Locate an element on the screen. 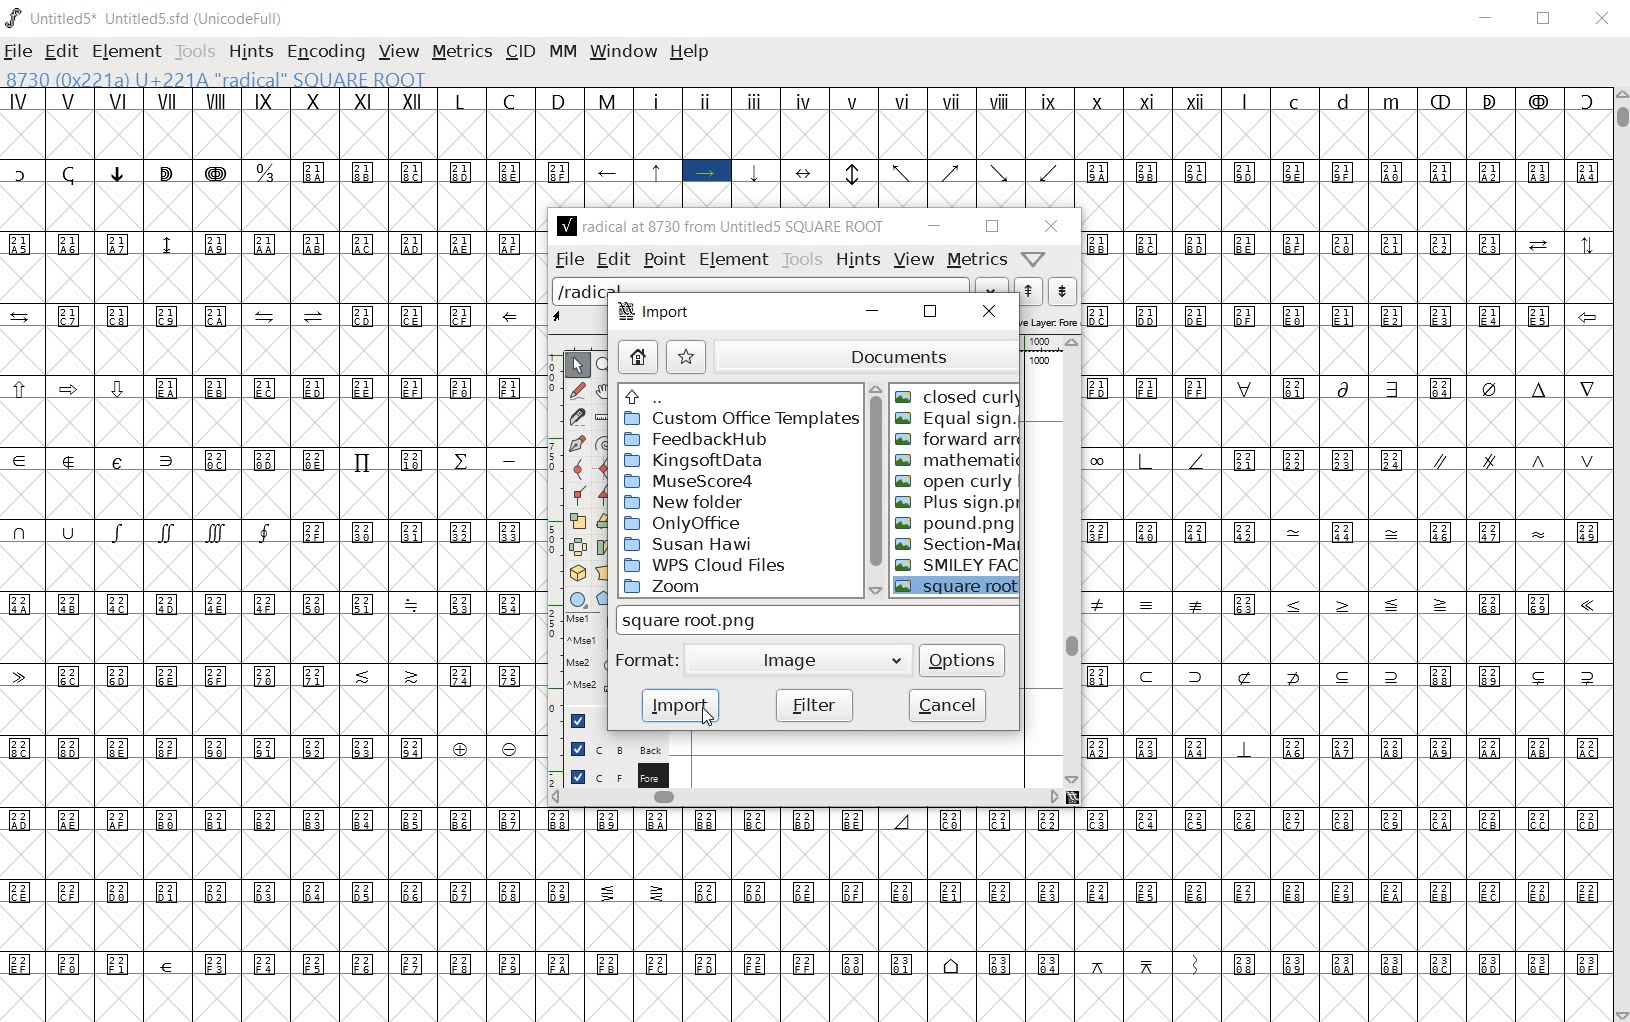 The height and width of the screenshot is (1022, 1630). cut splines in two is located at coordinates (577, 417).